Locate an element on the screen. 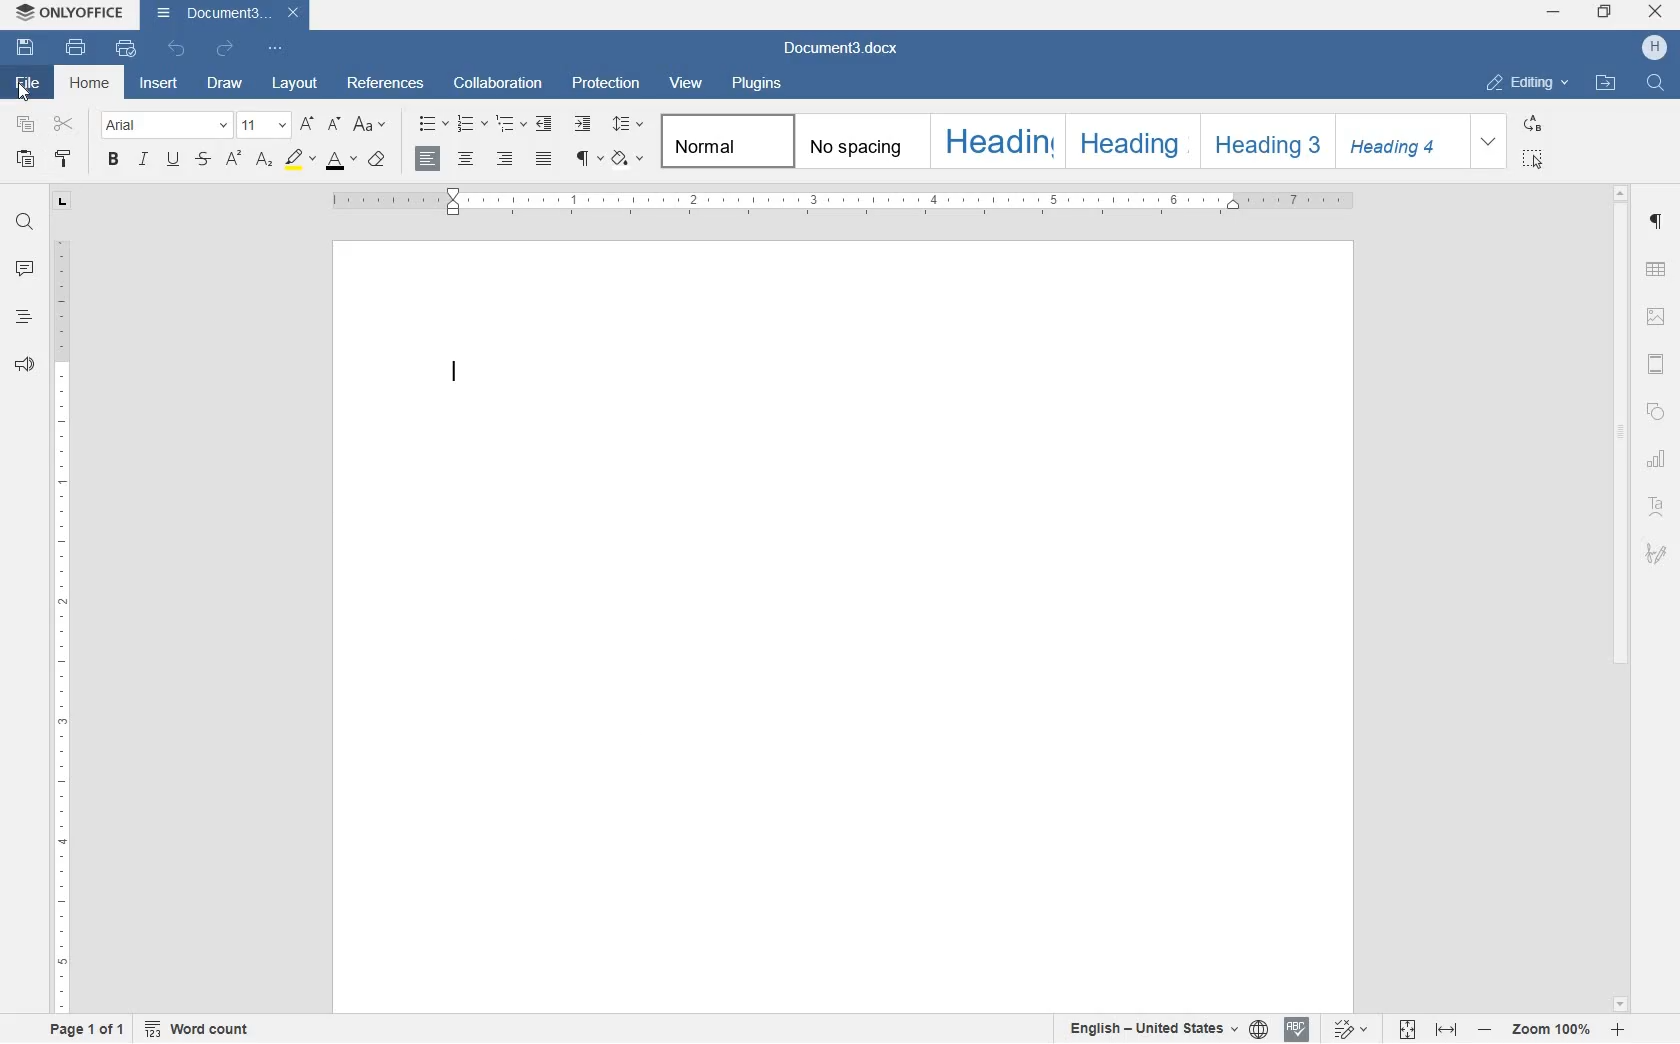  normal is located at coordinates (724, 139).